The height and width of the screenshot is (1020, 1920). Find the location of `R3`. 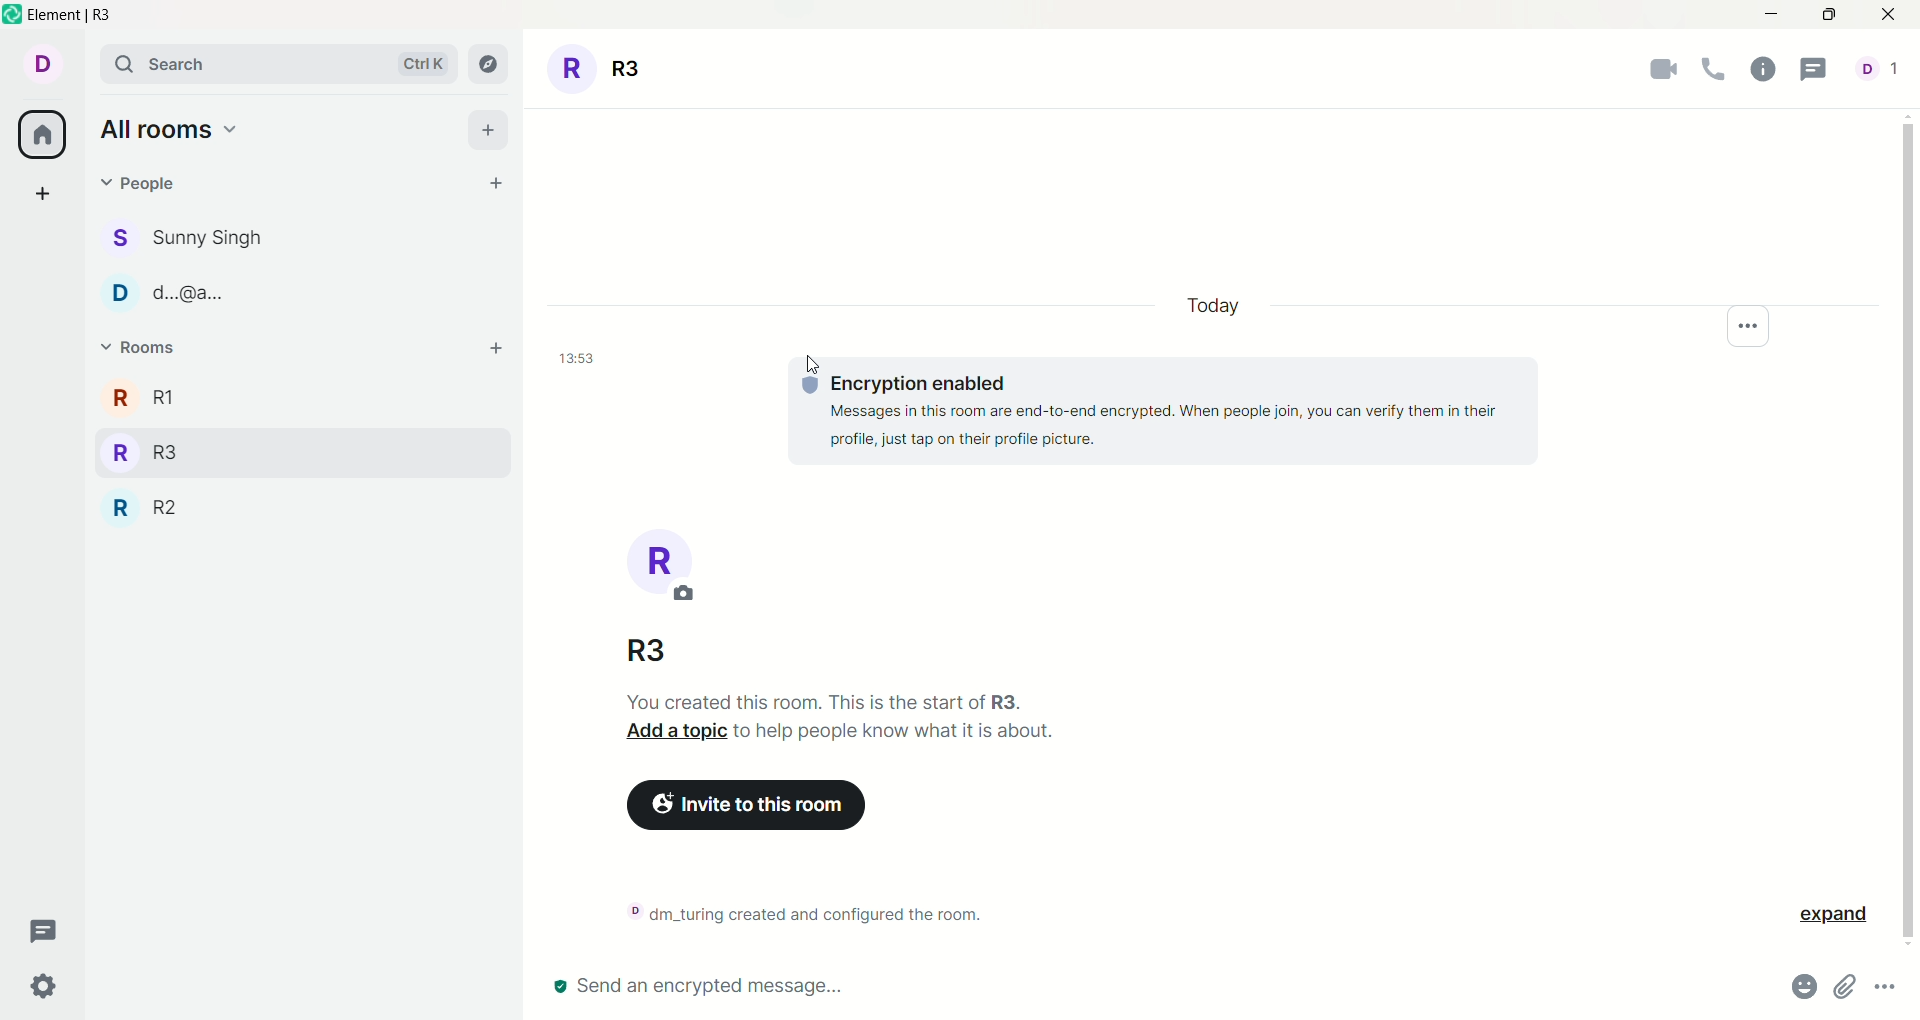

R3 is located at coordinates (142, 450).